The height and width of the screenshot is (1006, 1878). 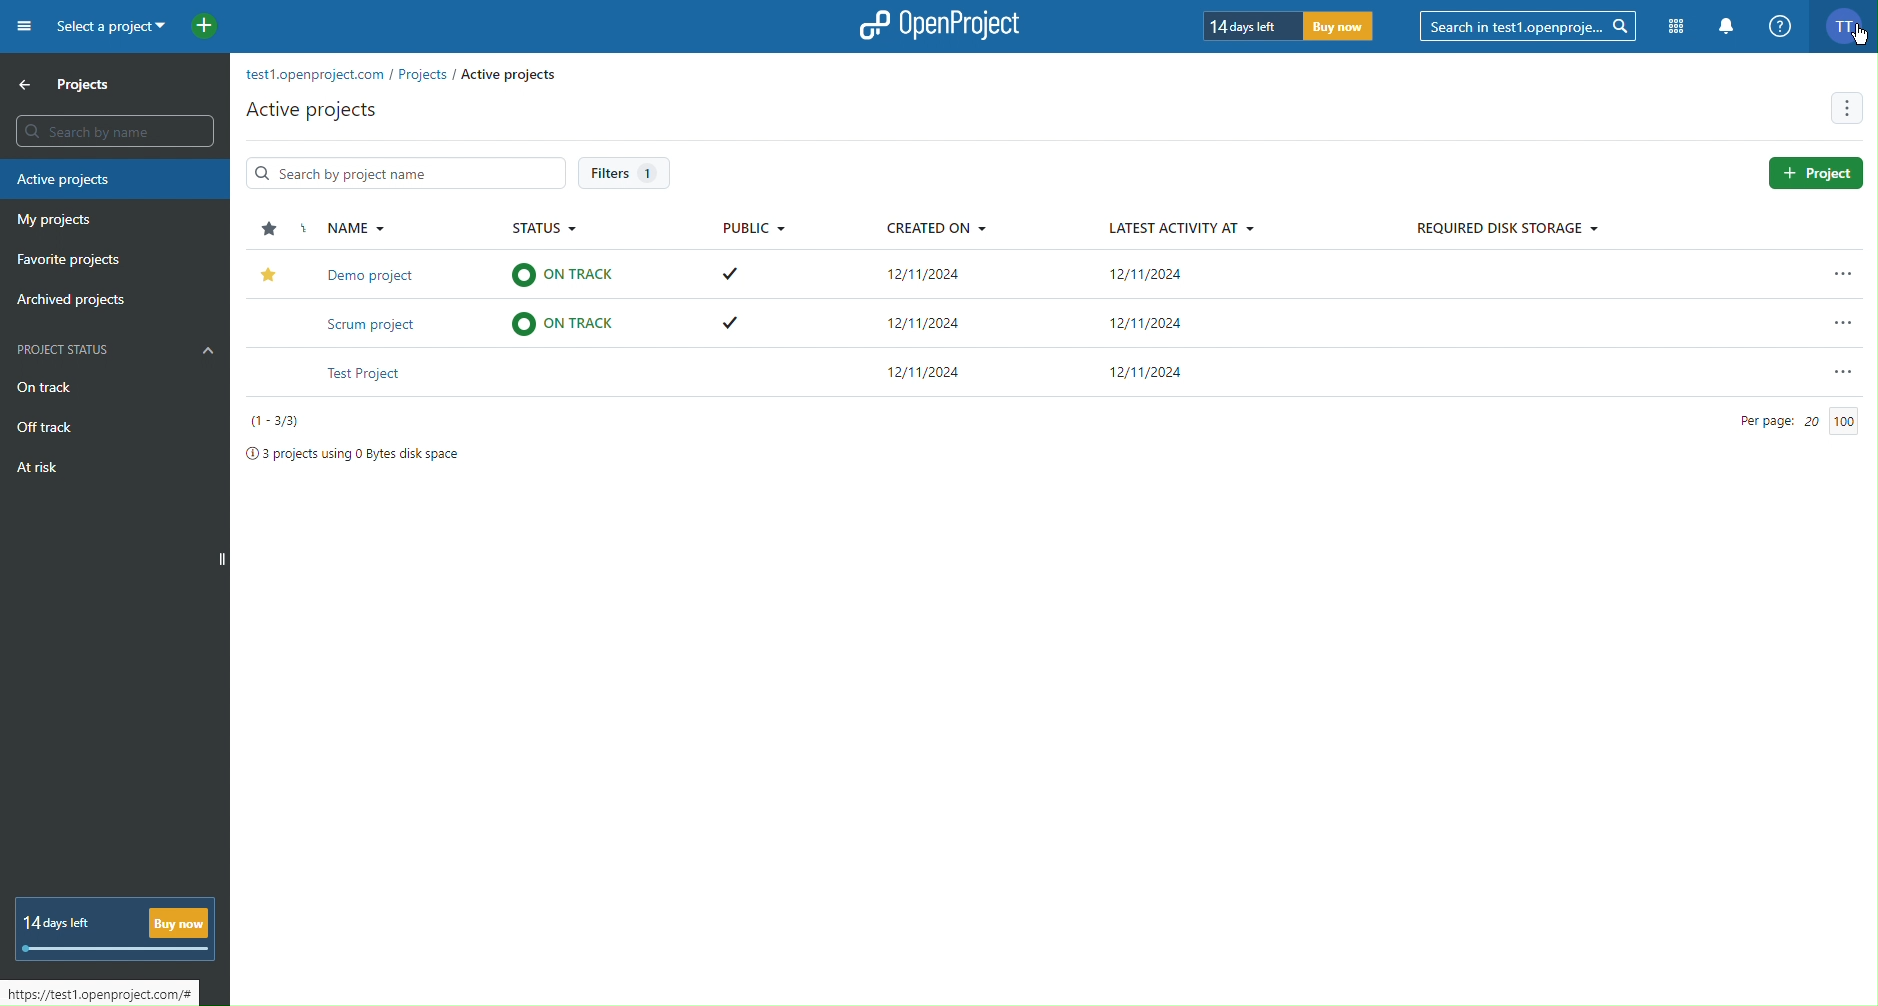 I want to click on Search by project name, so click(x=409, y=172).